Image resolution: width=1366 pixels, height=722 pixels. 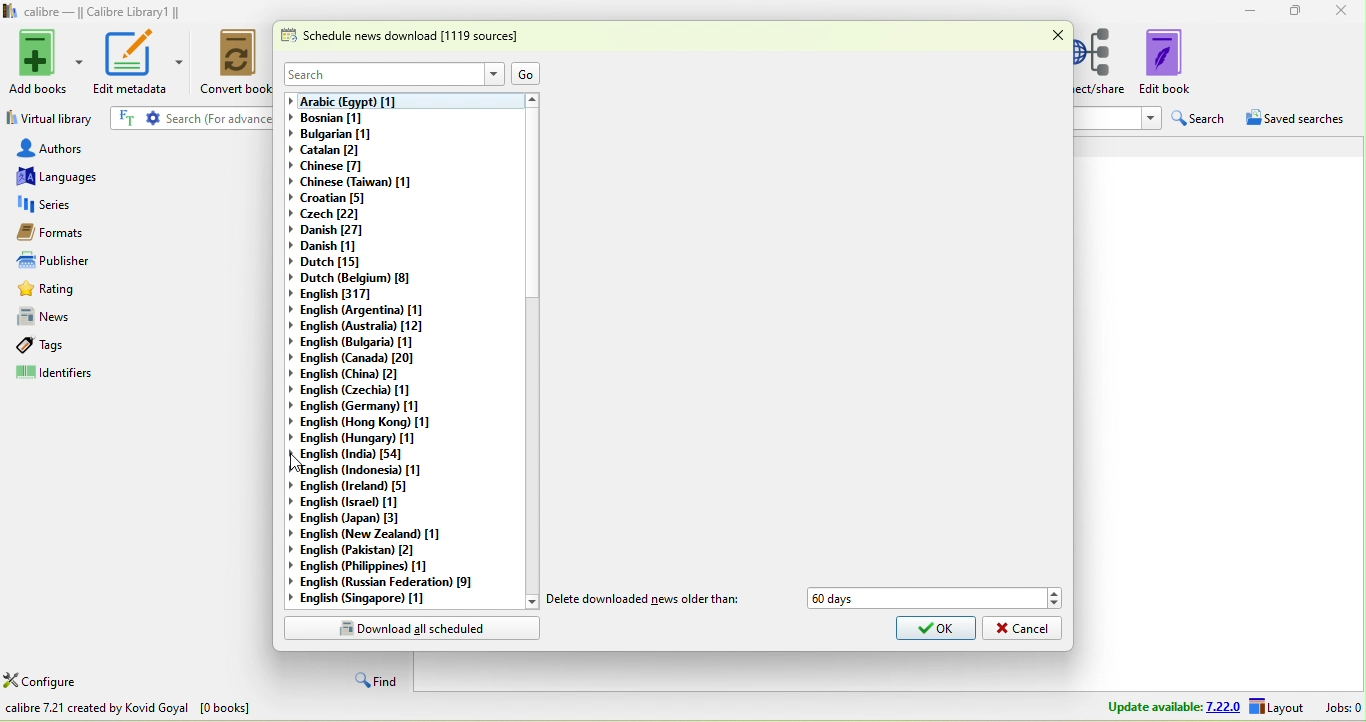 I want to click on dutch[15], so click(x=336, y=263).